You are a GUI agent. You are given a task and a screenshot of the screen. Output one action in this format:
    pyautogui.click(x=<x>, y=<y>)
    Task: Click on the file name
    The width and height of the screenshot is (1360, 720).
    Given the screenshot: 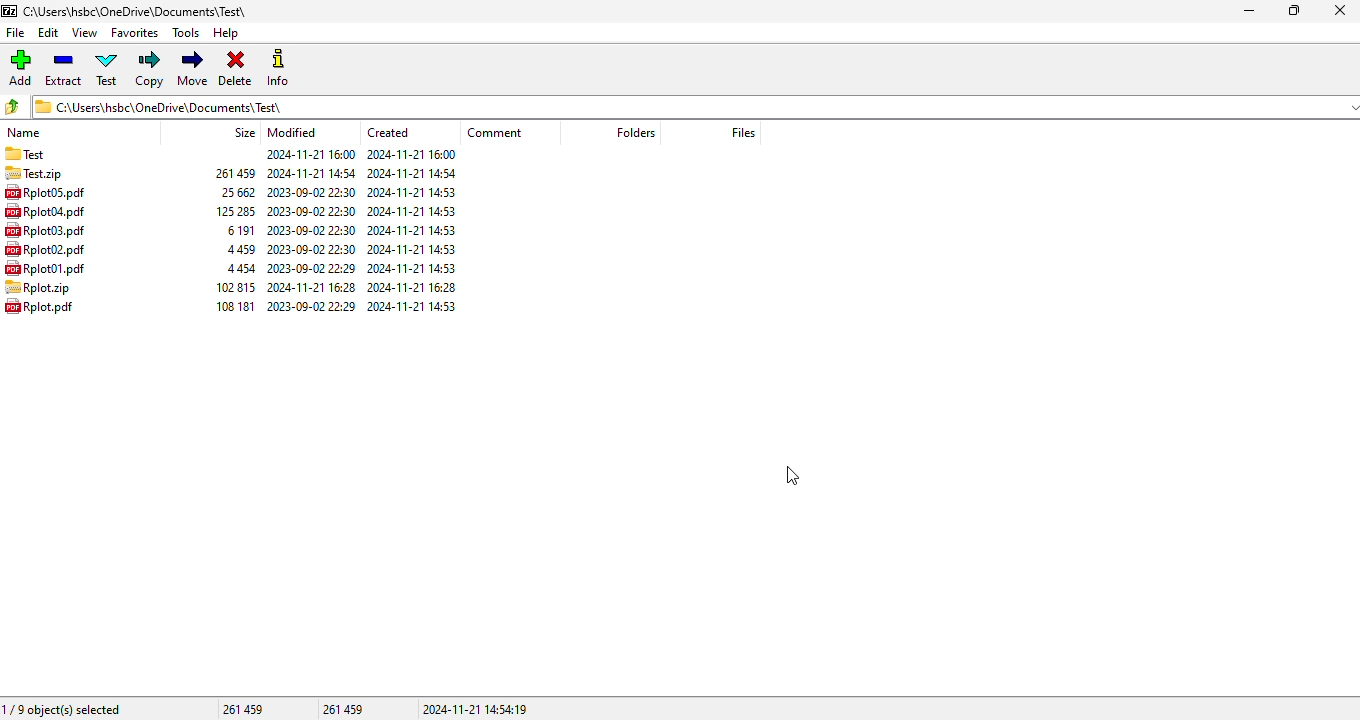 What is the action you would take?
    pyautogui.click(x=44, y=248)
    